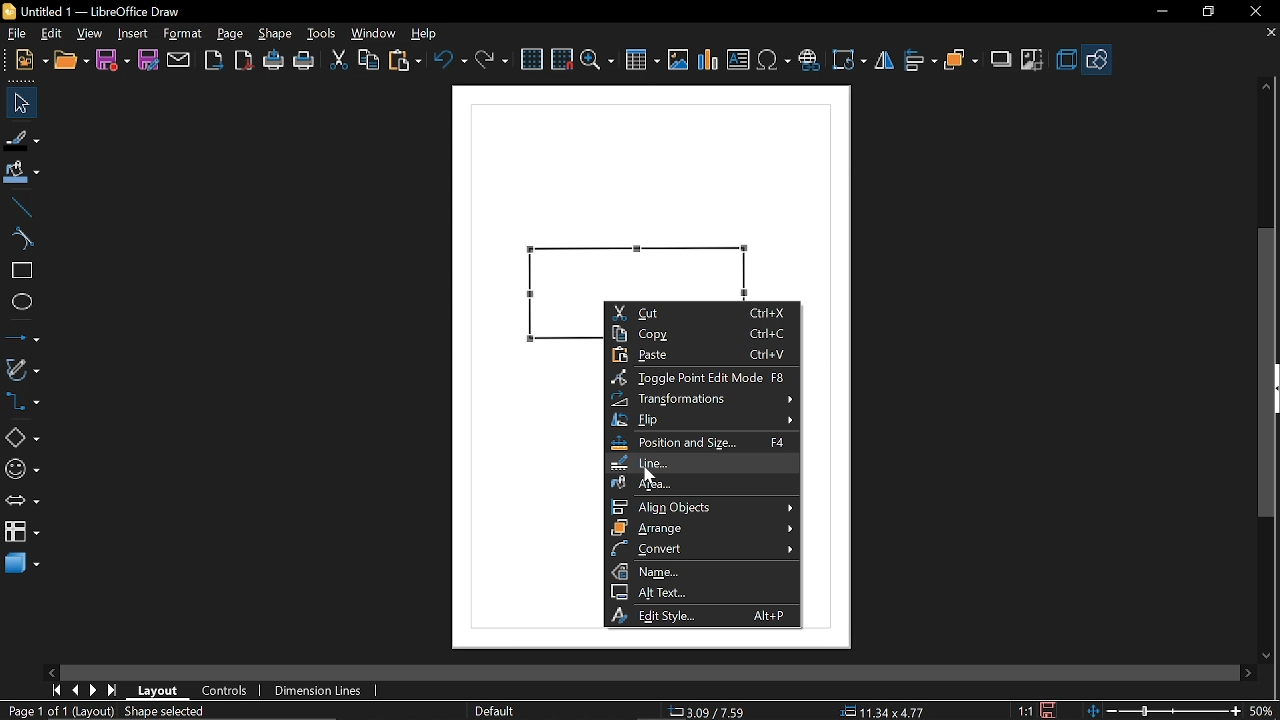  I want to click on next page, so click(93, 691).